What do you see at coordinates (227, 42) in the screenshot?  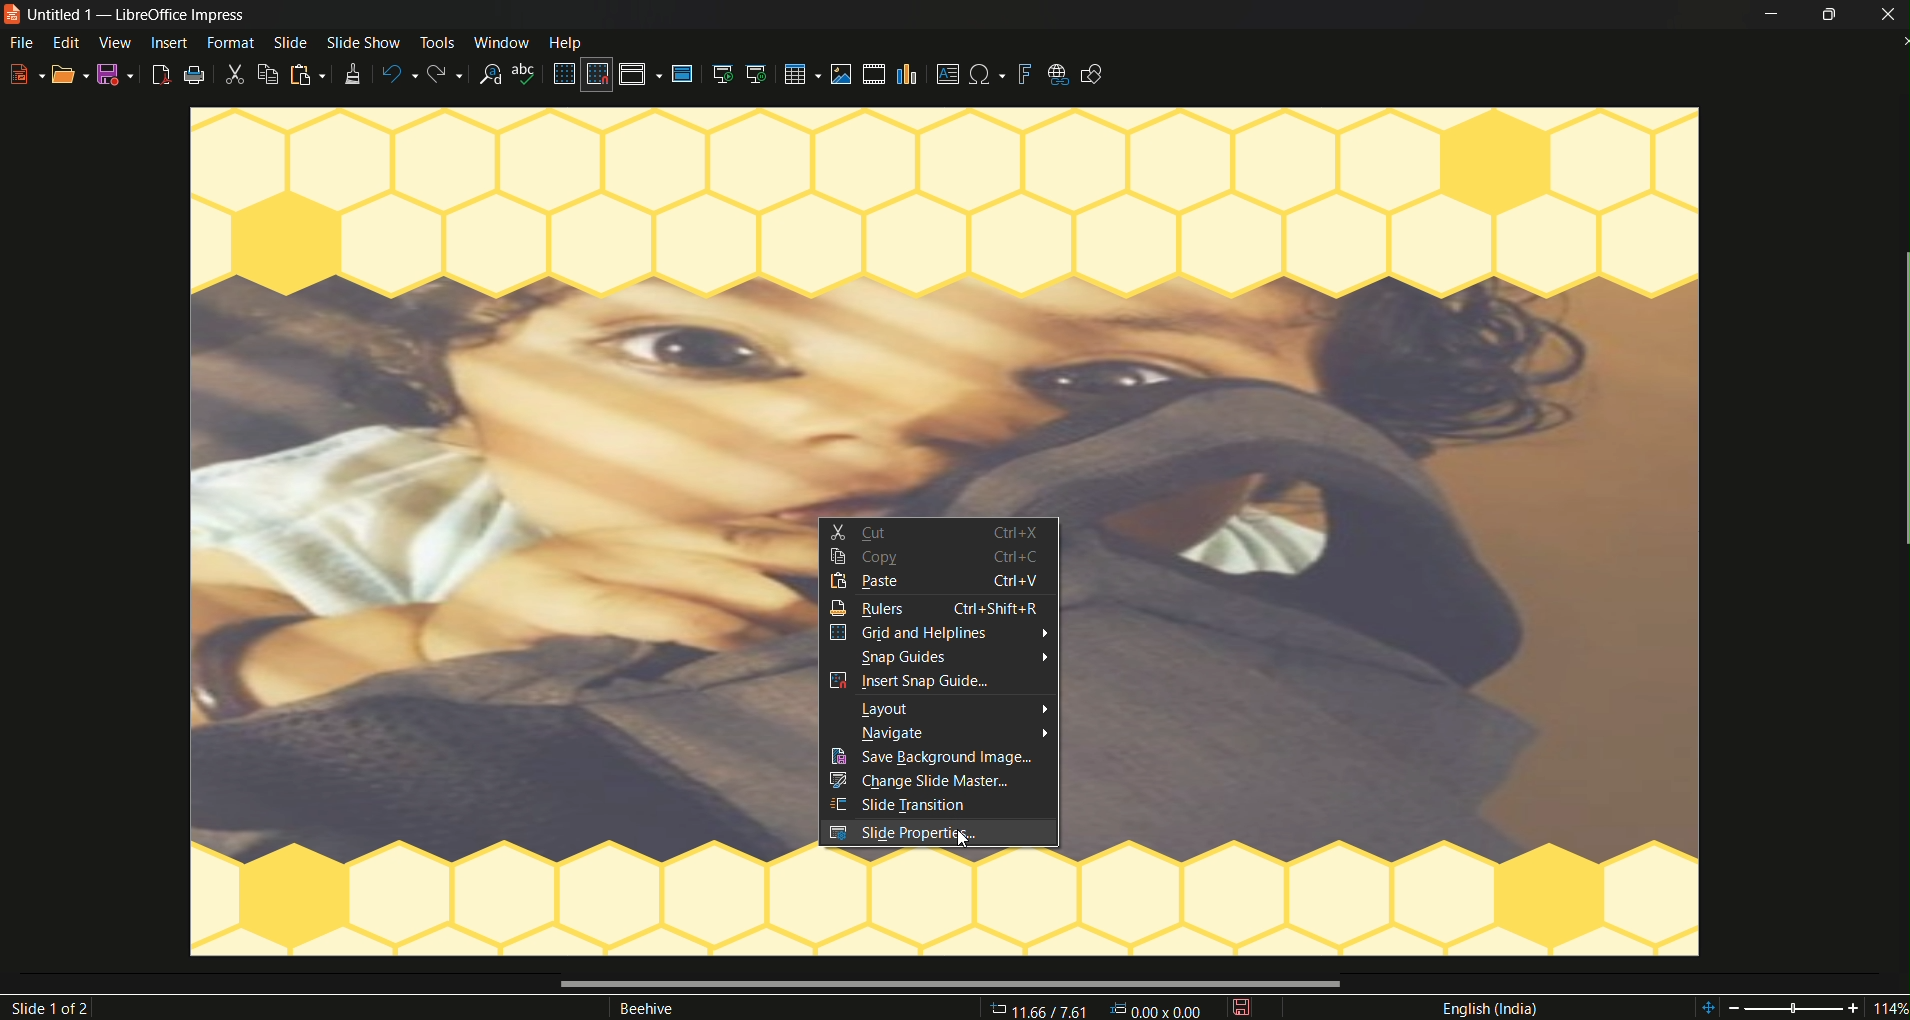 I see `format` at bounding box center [227, 42].